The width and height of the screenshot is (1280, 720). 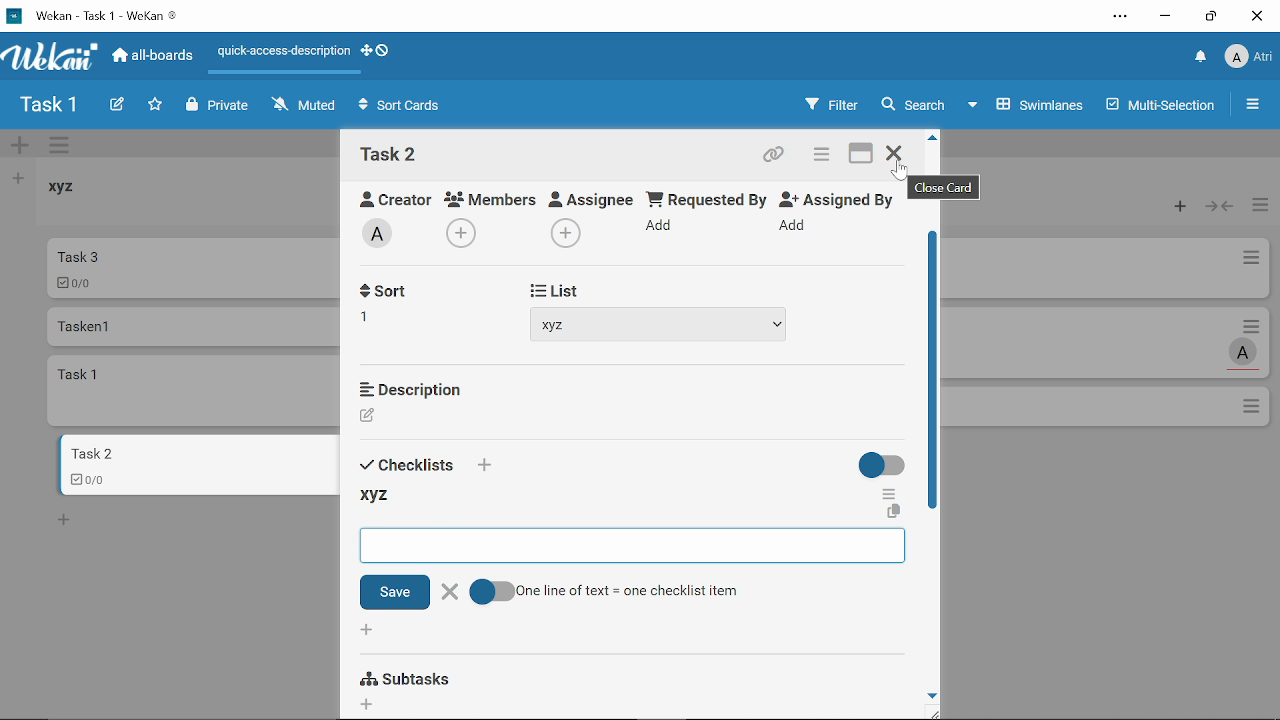 What do you see at coordinates (931, 693) in the screenshot?
I see `move down` at bounding box center [931, 693].